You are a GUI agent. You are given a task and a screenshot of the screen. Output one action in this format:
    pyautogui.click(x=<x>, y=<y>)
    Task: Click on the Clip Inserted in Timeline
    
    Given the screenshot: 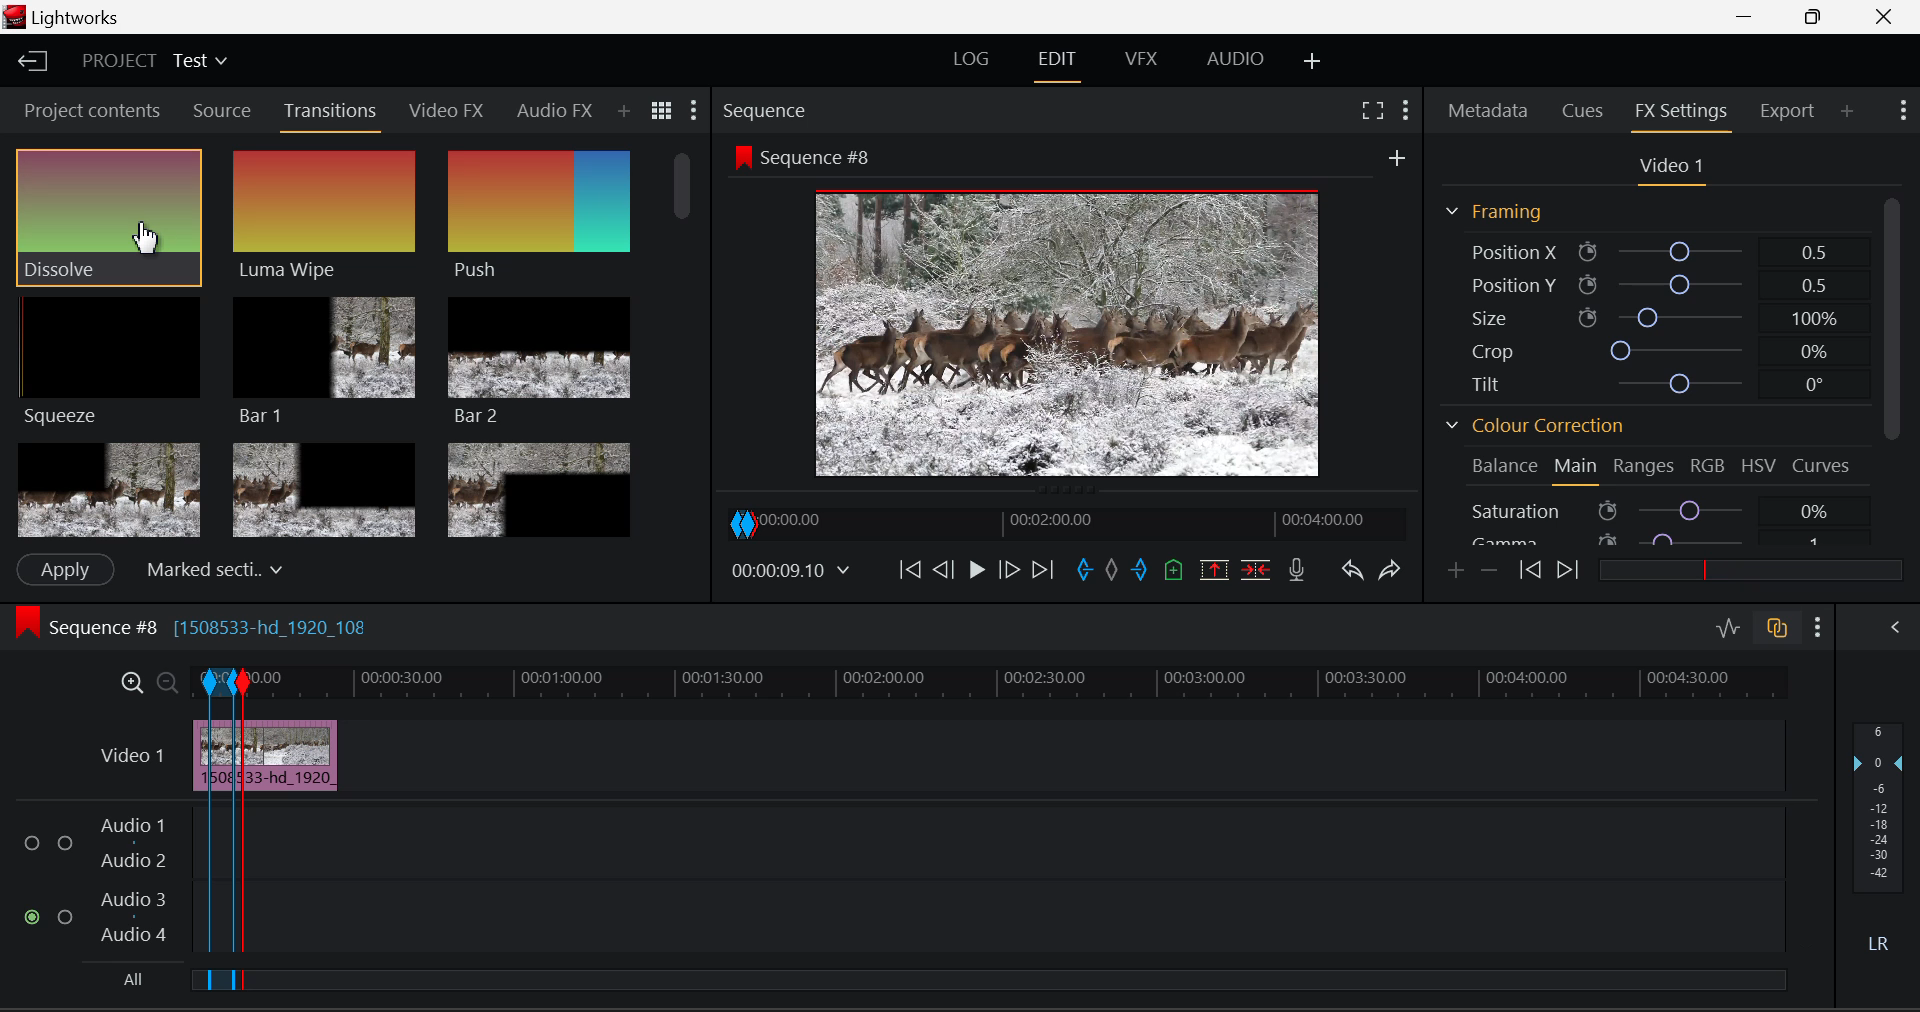 What is the action you would take?
    pyautogui.click(x=293, y=755)
    